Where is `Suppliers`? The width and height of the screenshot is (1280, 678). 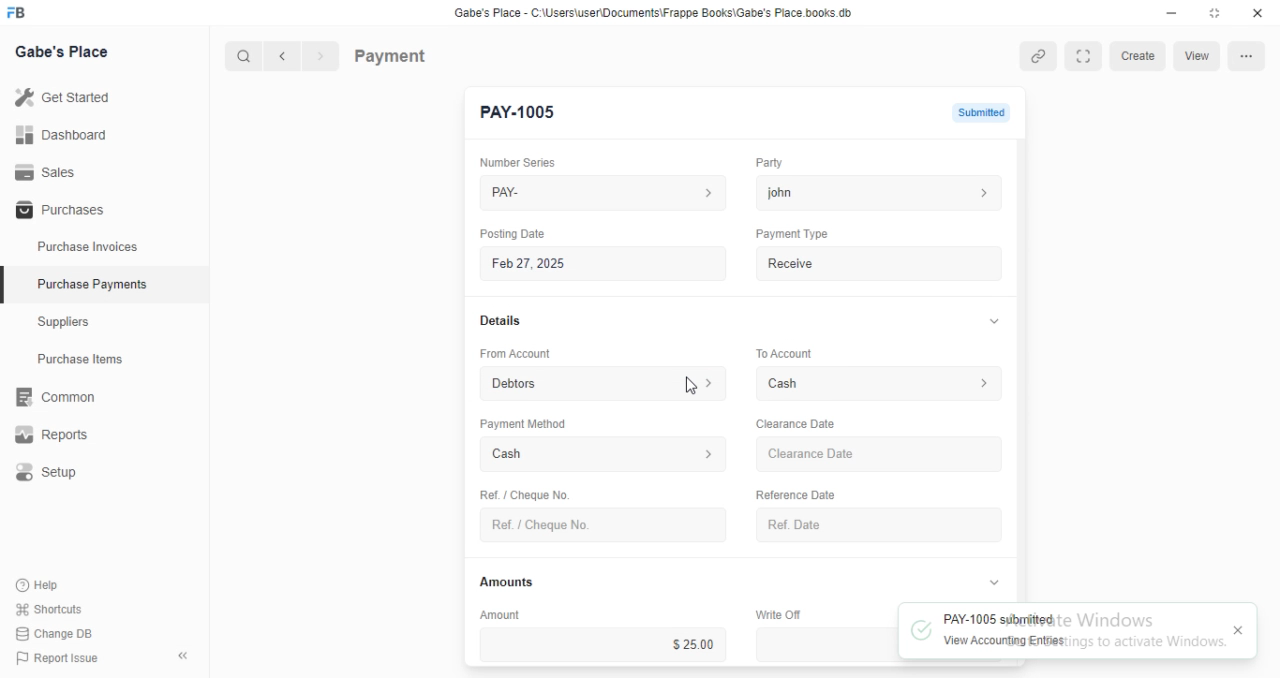
Suppliers is located at coordinates (70, 324).